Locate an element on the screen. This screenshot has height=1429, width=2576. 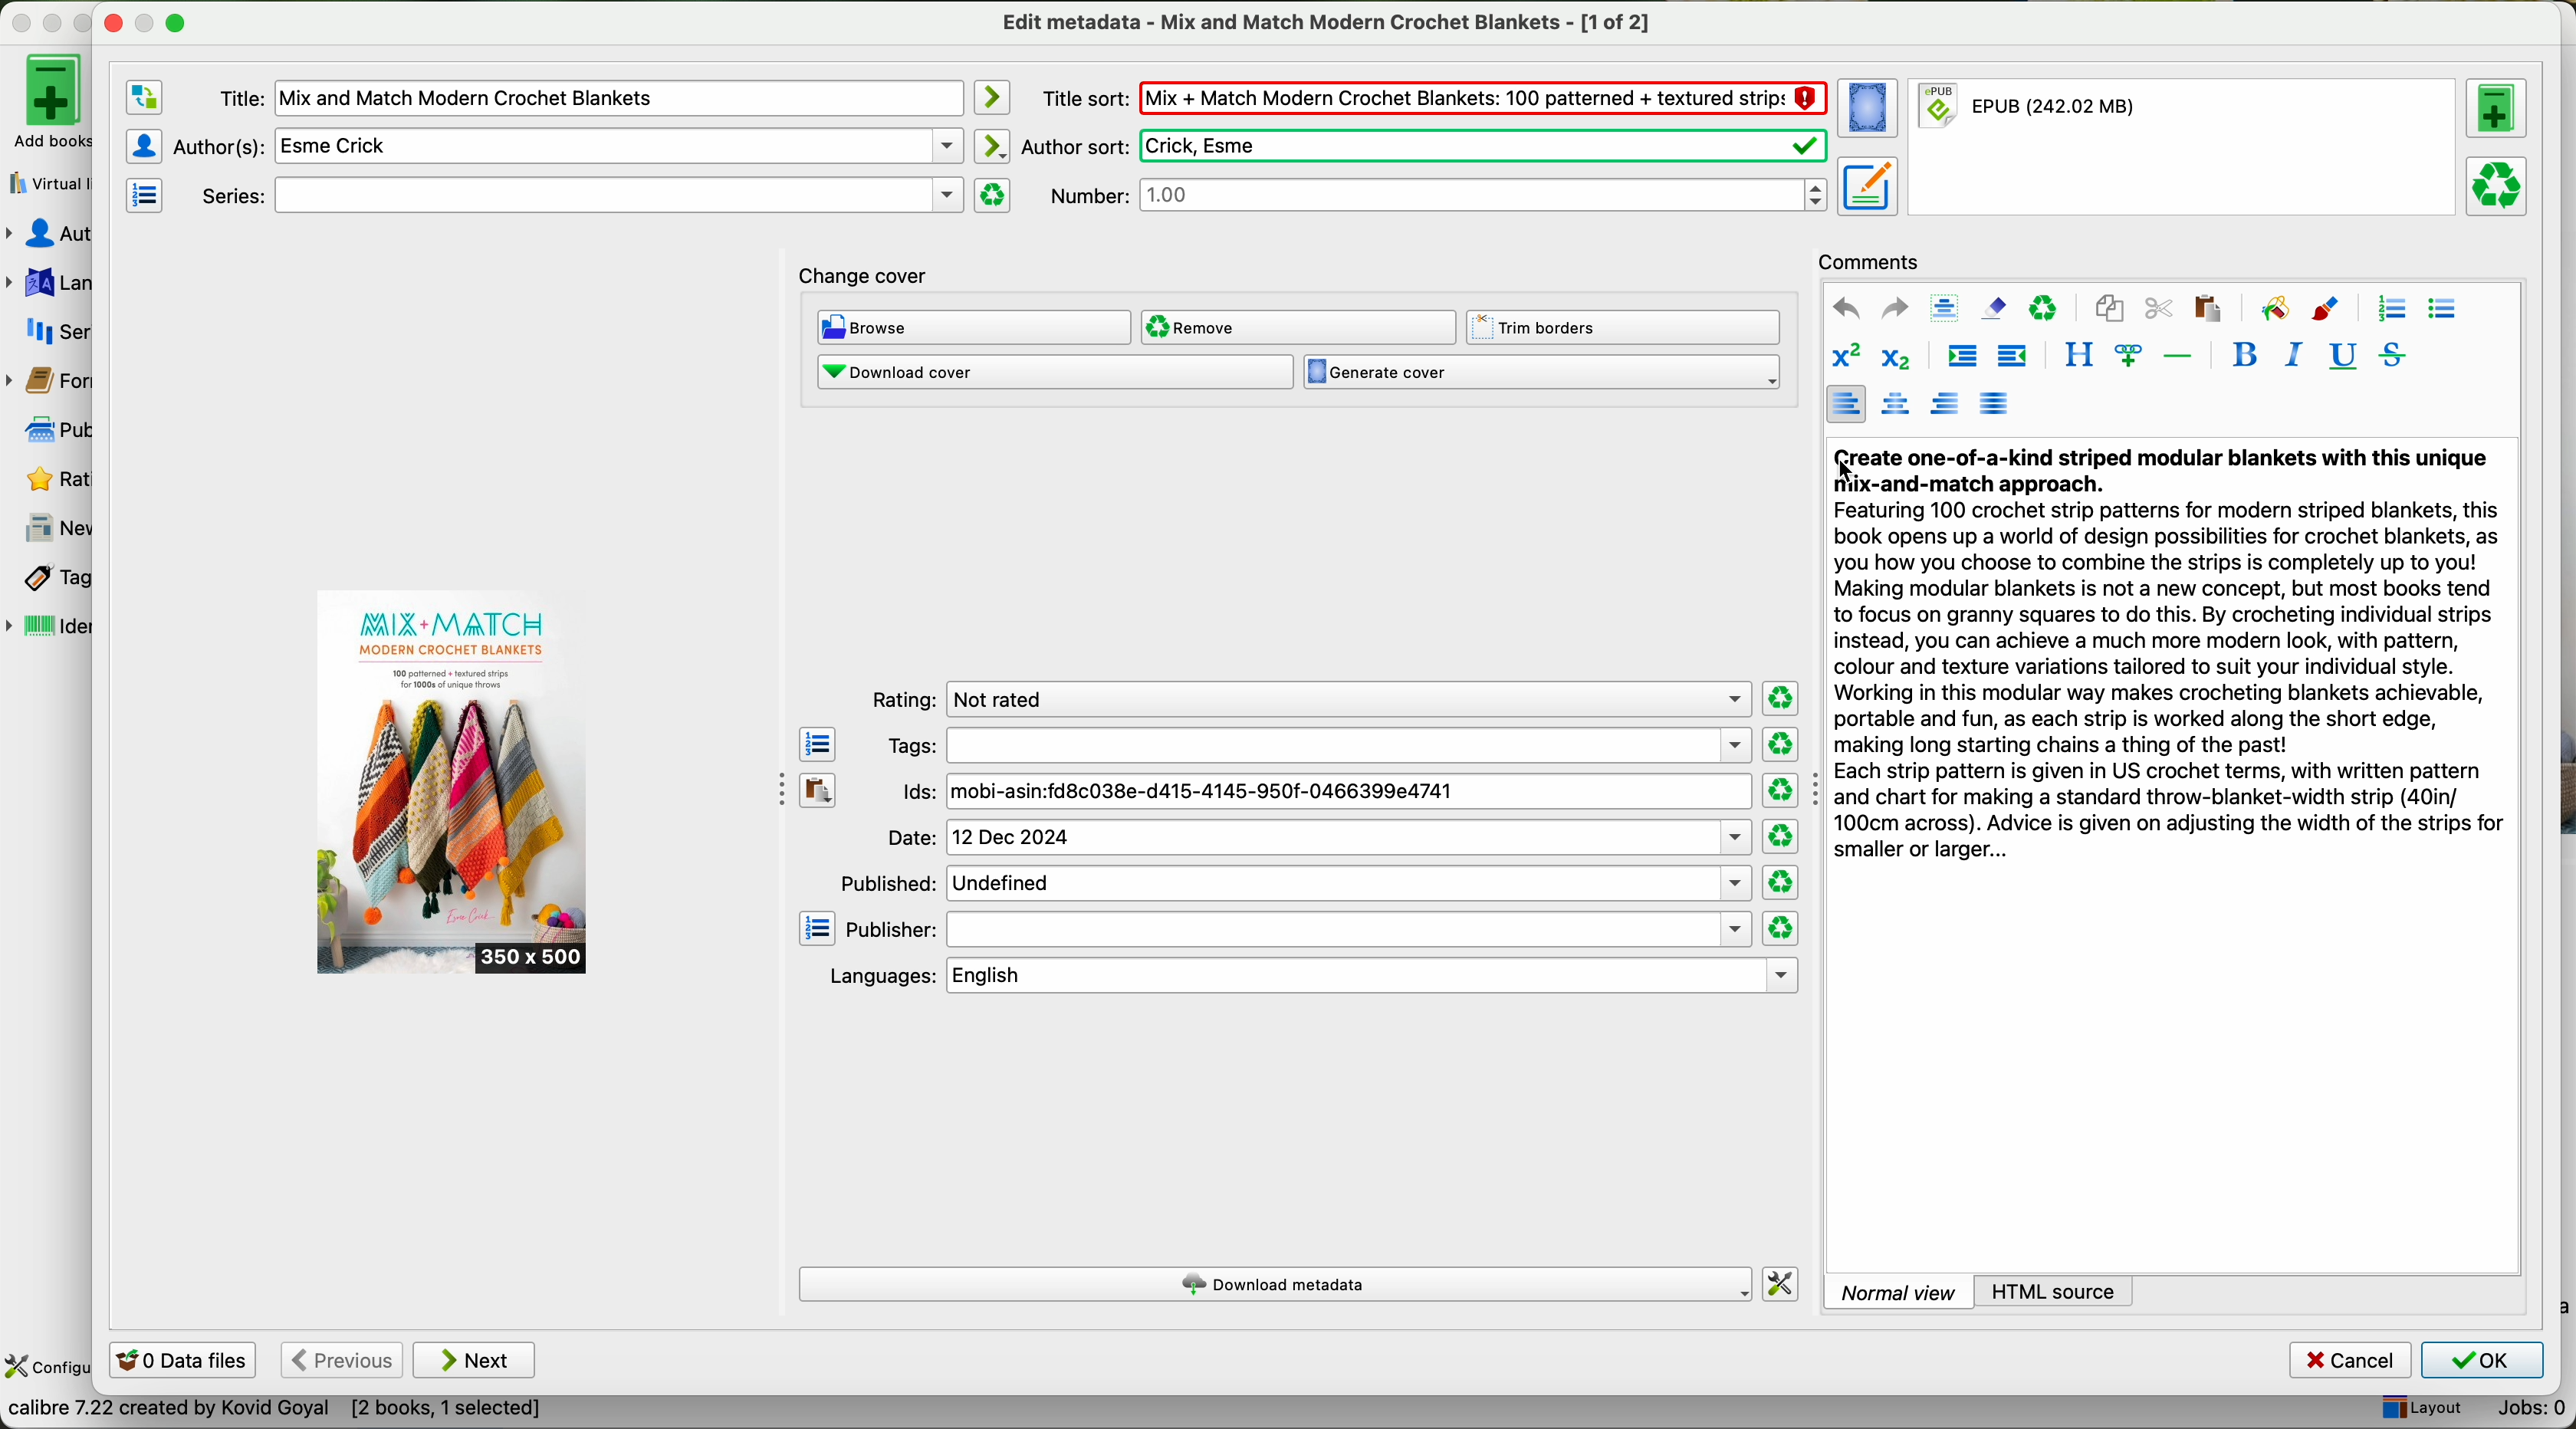
generate cover is located at coordinates (1542, 373).